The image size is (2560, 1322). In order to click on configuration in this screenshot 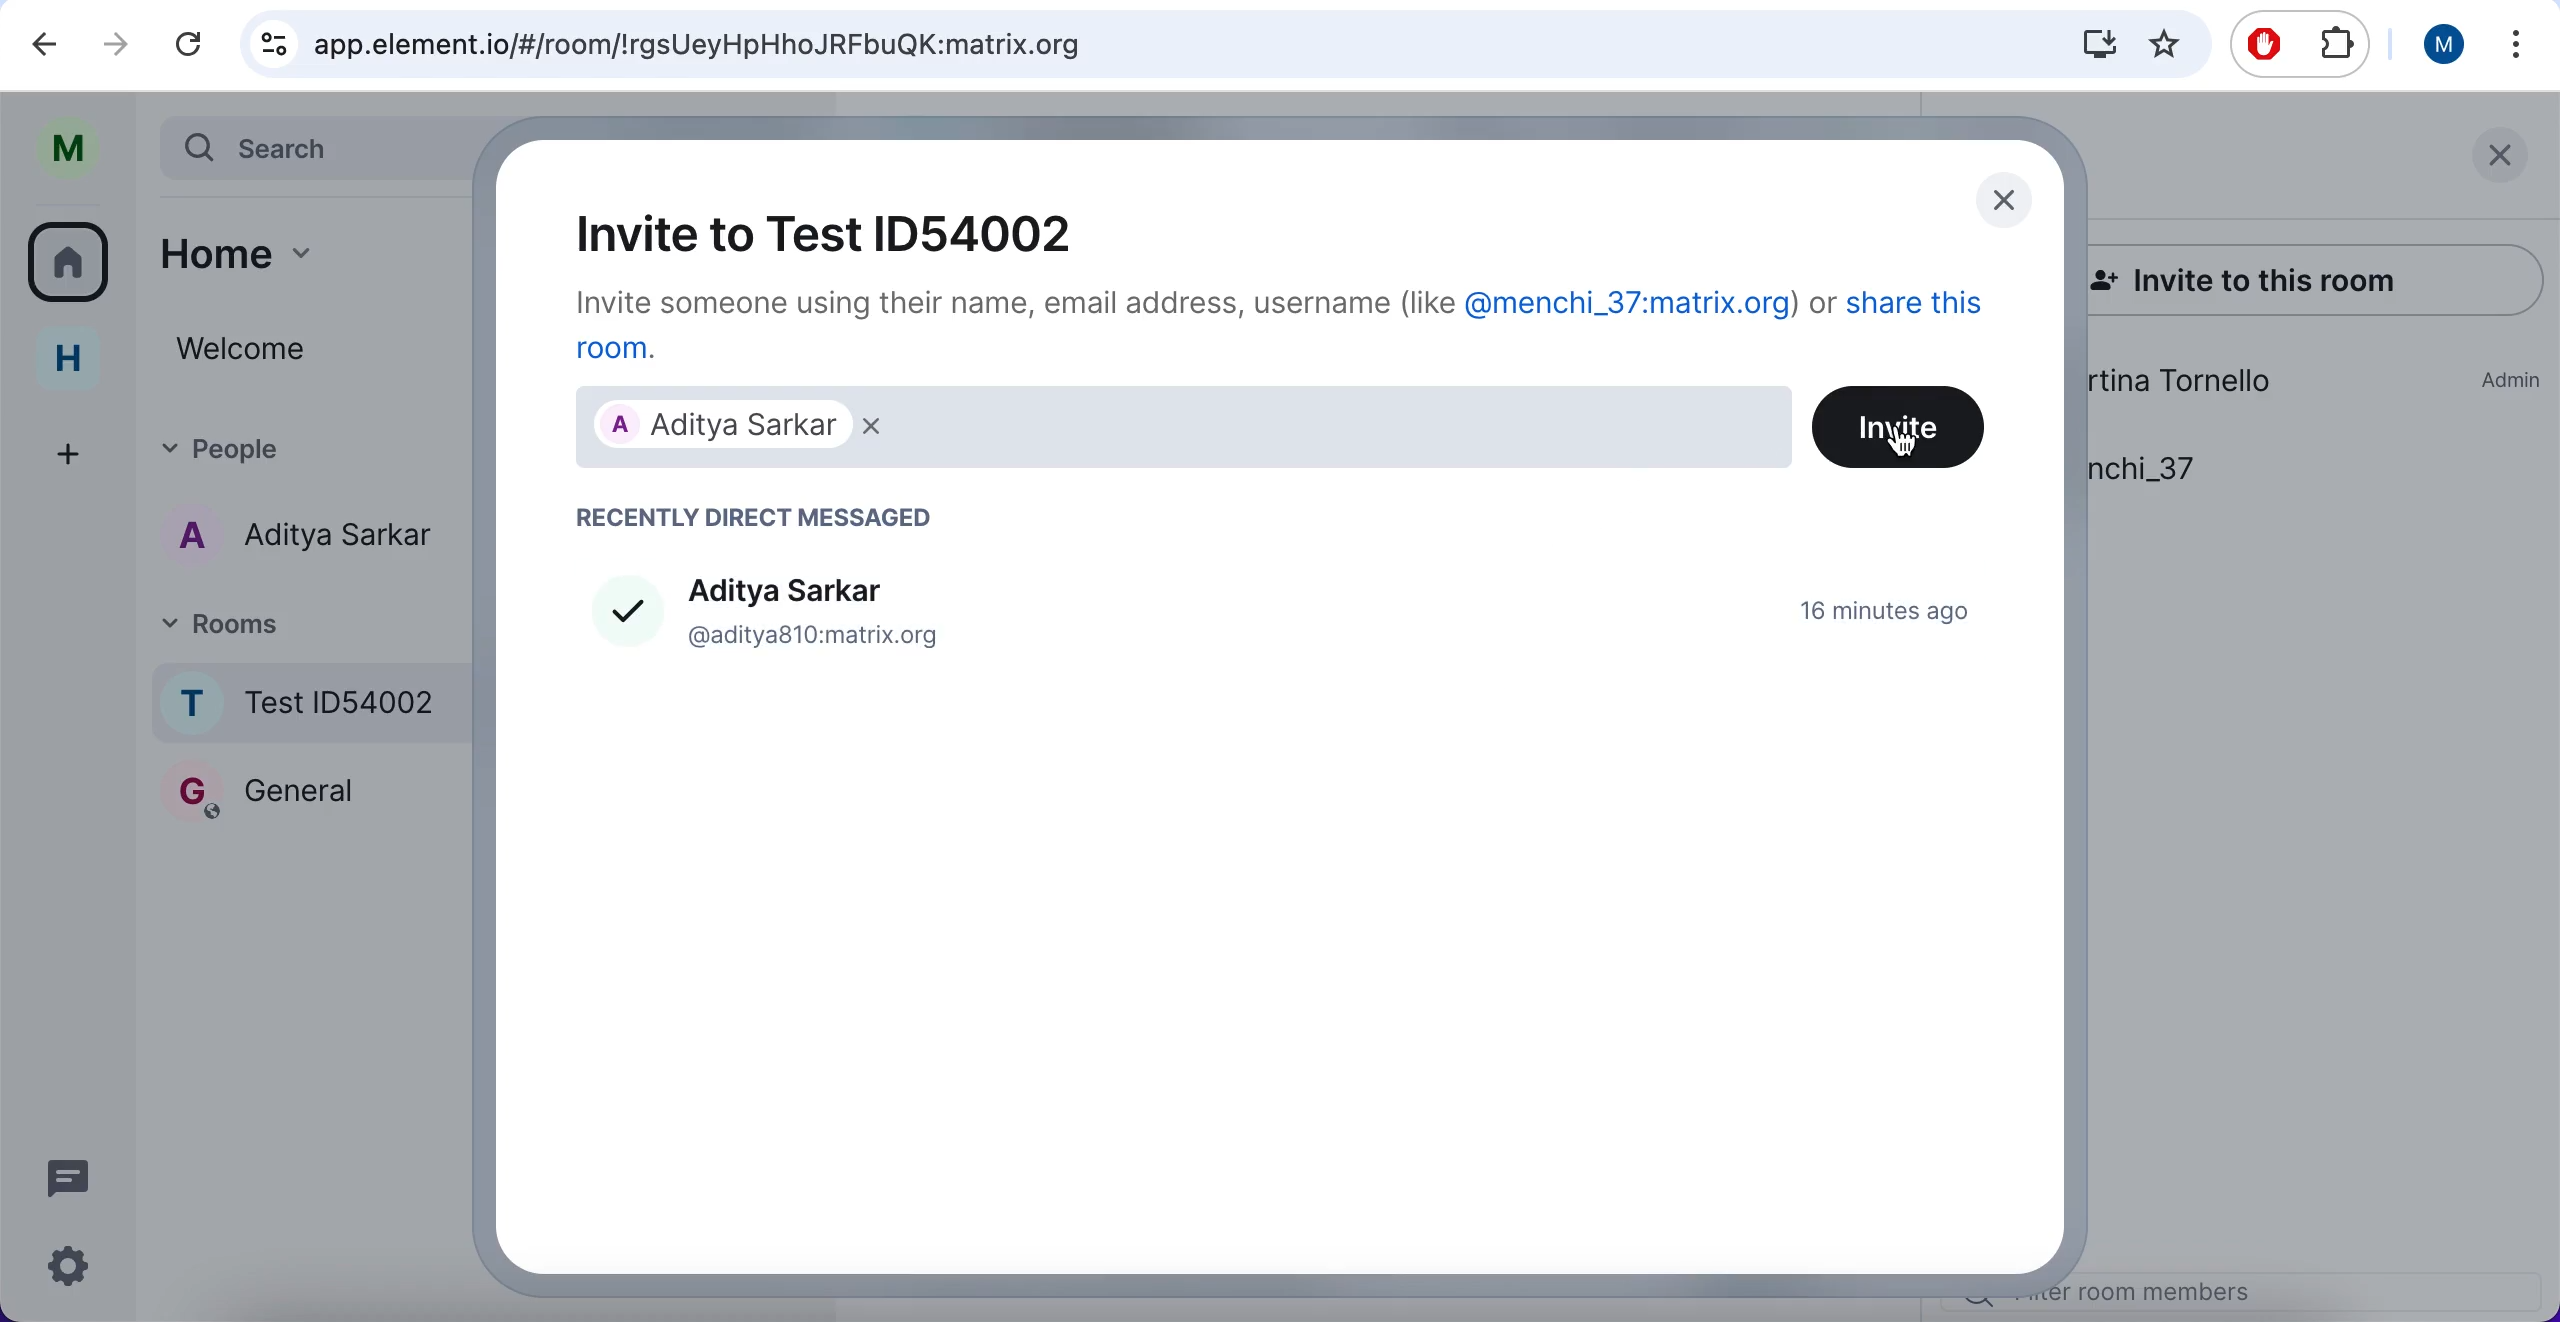, I will do `click(74, 1271)`.